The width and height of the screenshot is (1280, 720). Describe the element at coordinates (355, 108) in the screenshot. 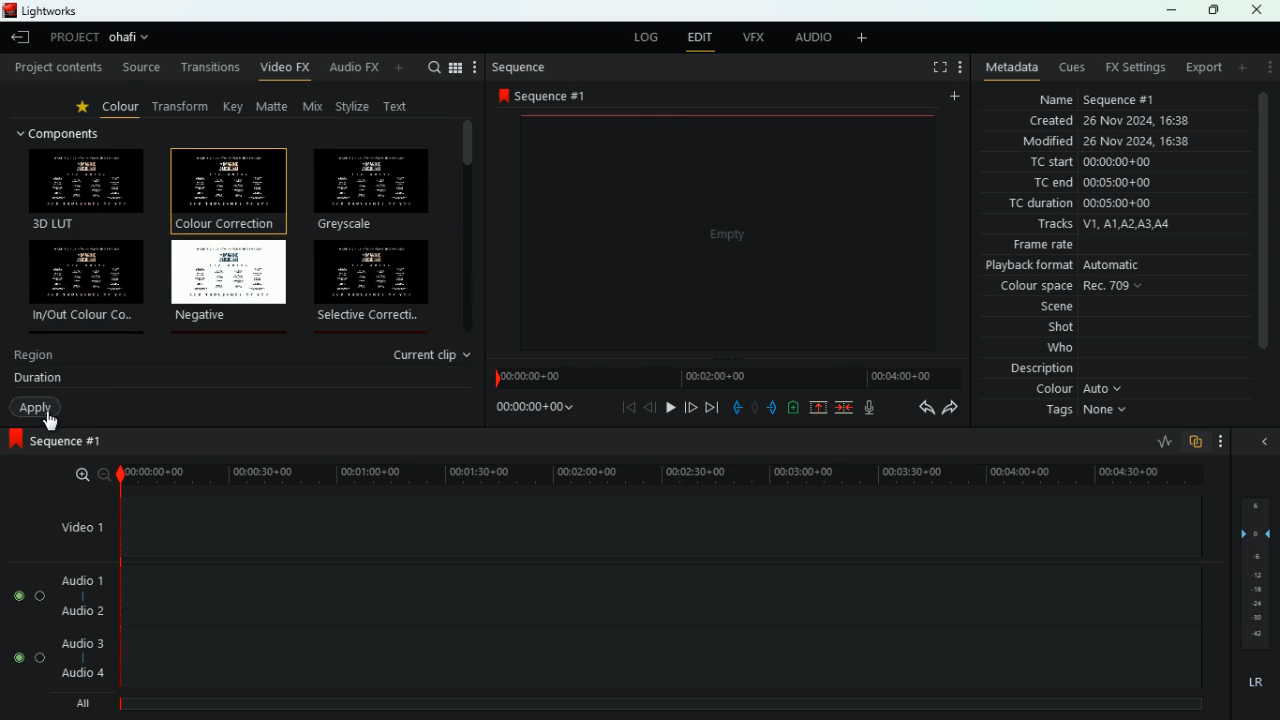

I see `stylize` at that location.